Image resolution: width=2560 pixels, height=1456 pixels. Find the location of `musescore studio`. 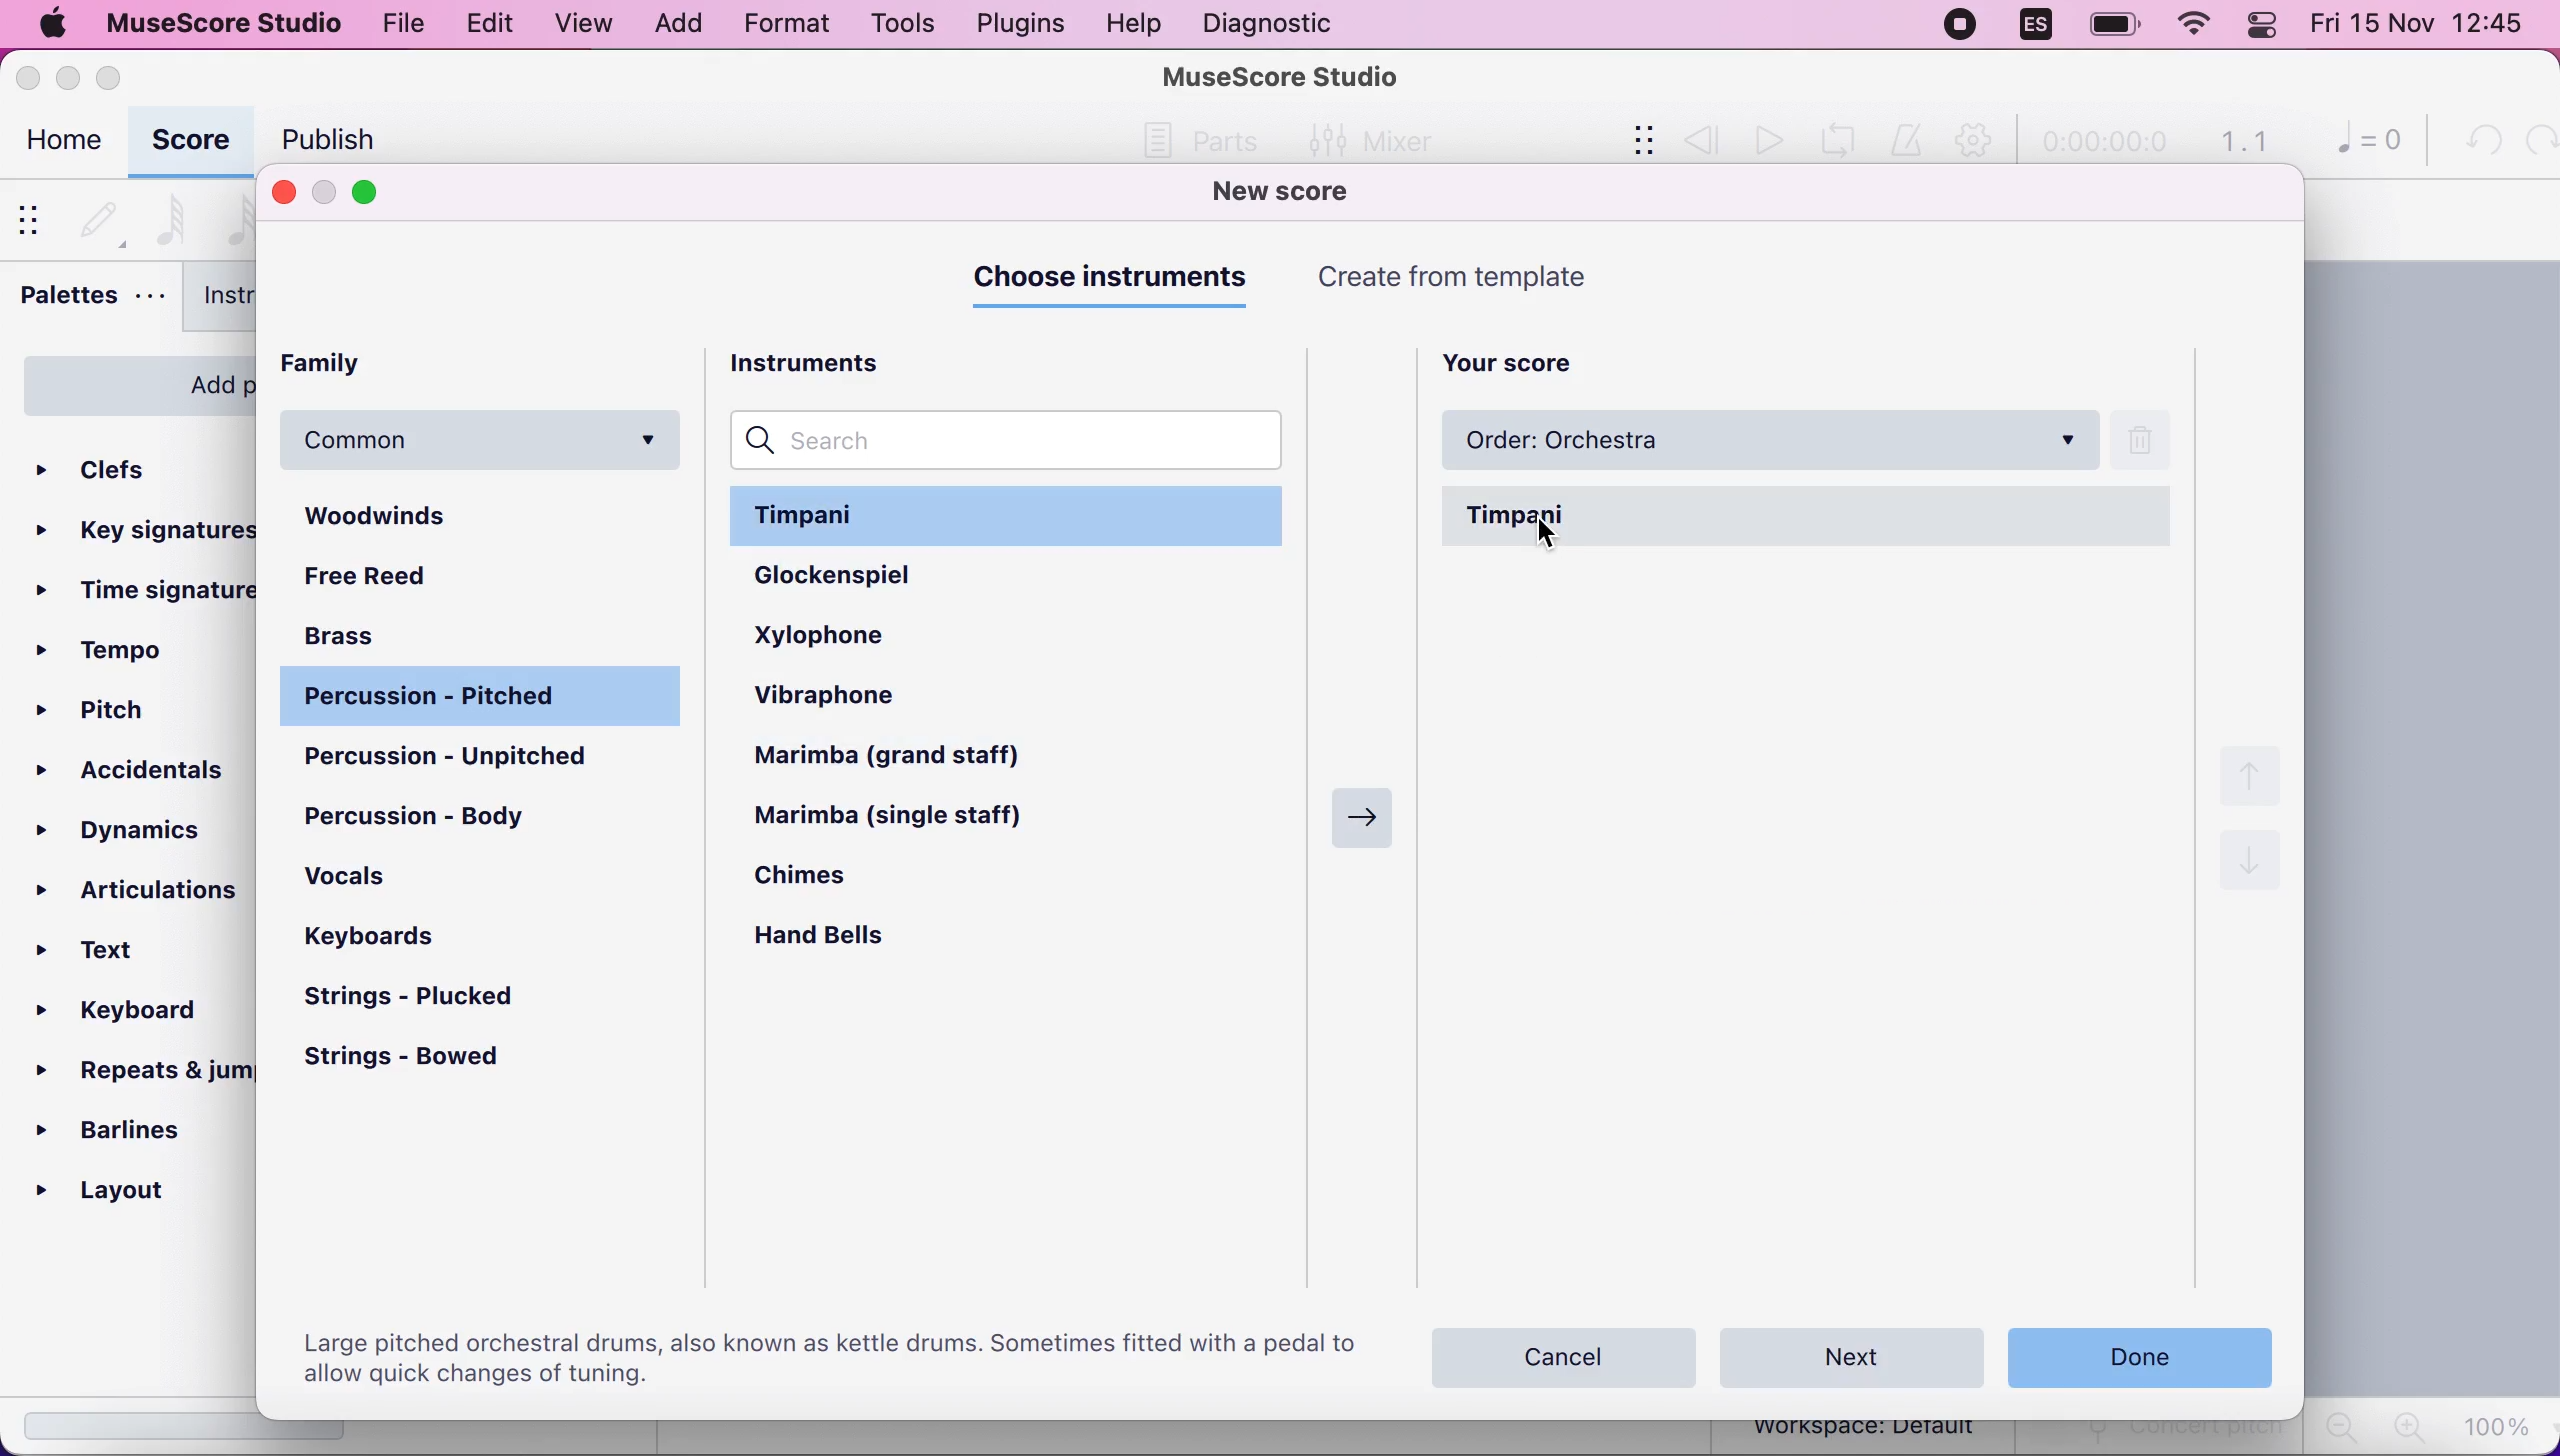

musescore studio is located at coordinates (226, 23).